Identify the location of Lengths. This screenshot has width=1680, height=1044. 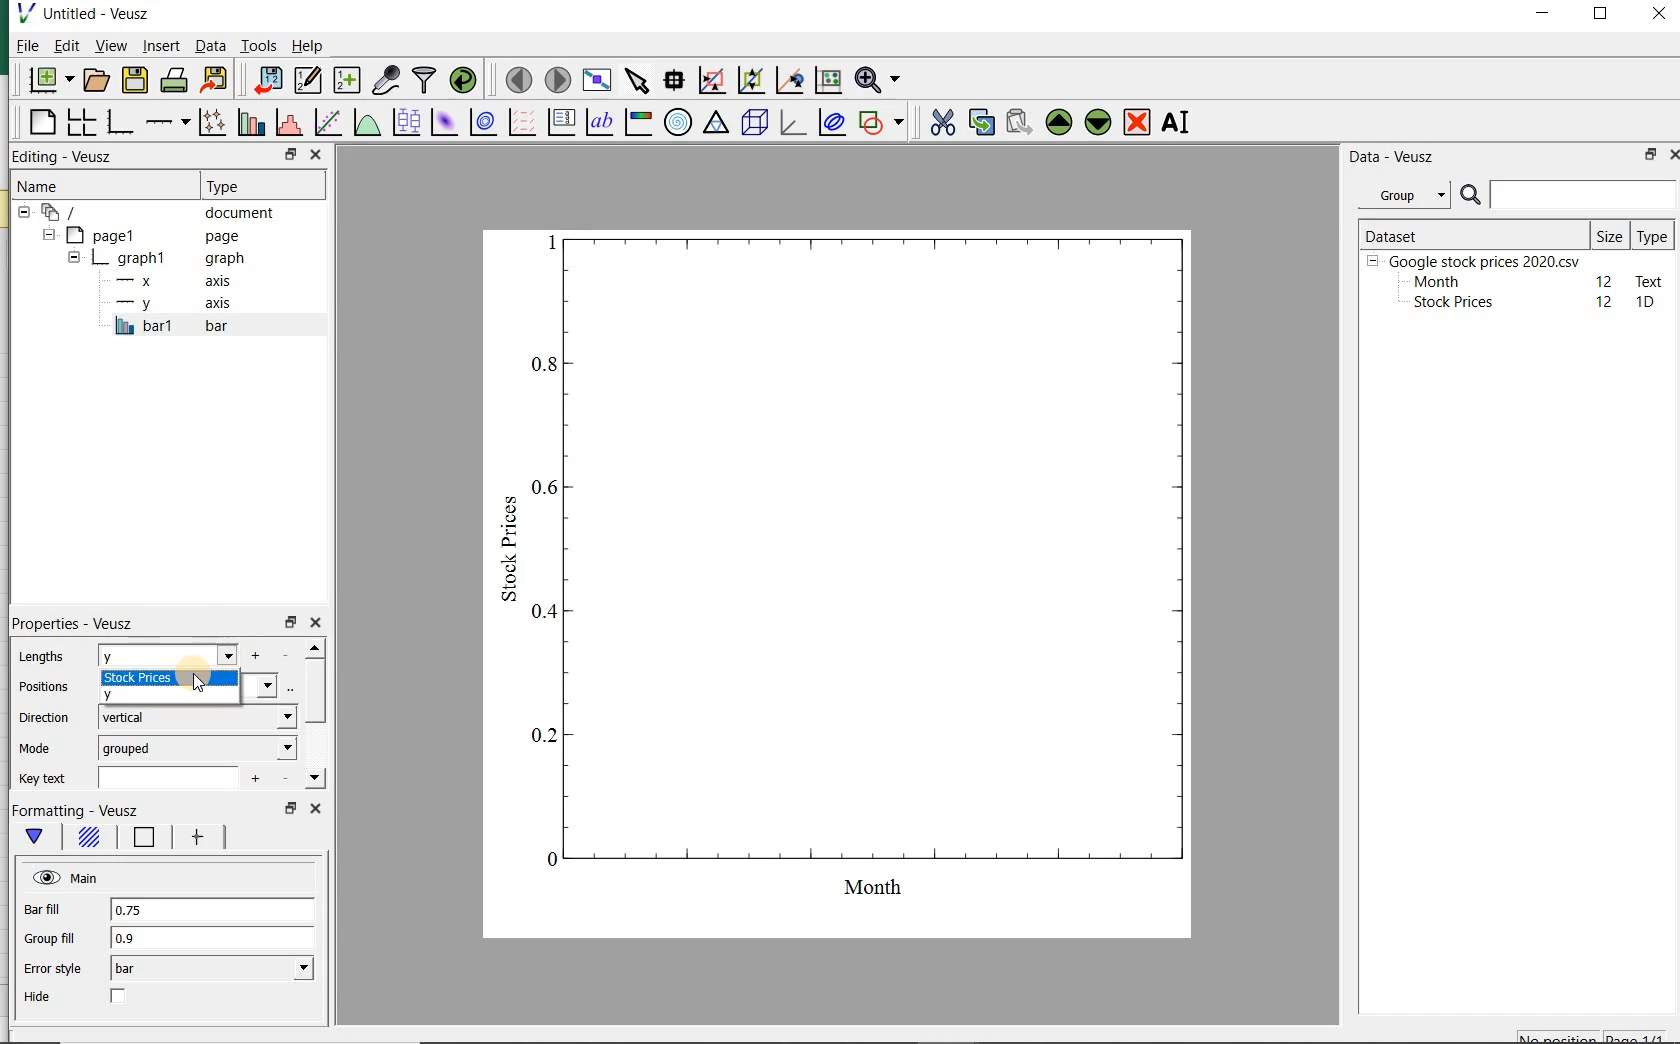
(39, 658).